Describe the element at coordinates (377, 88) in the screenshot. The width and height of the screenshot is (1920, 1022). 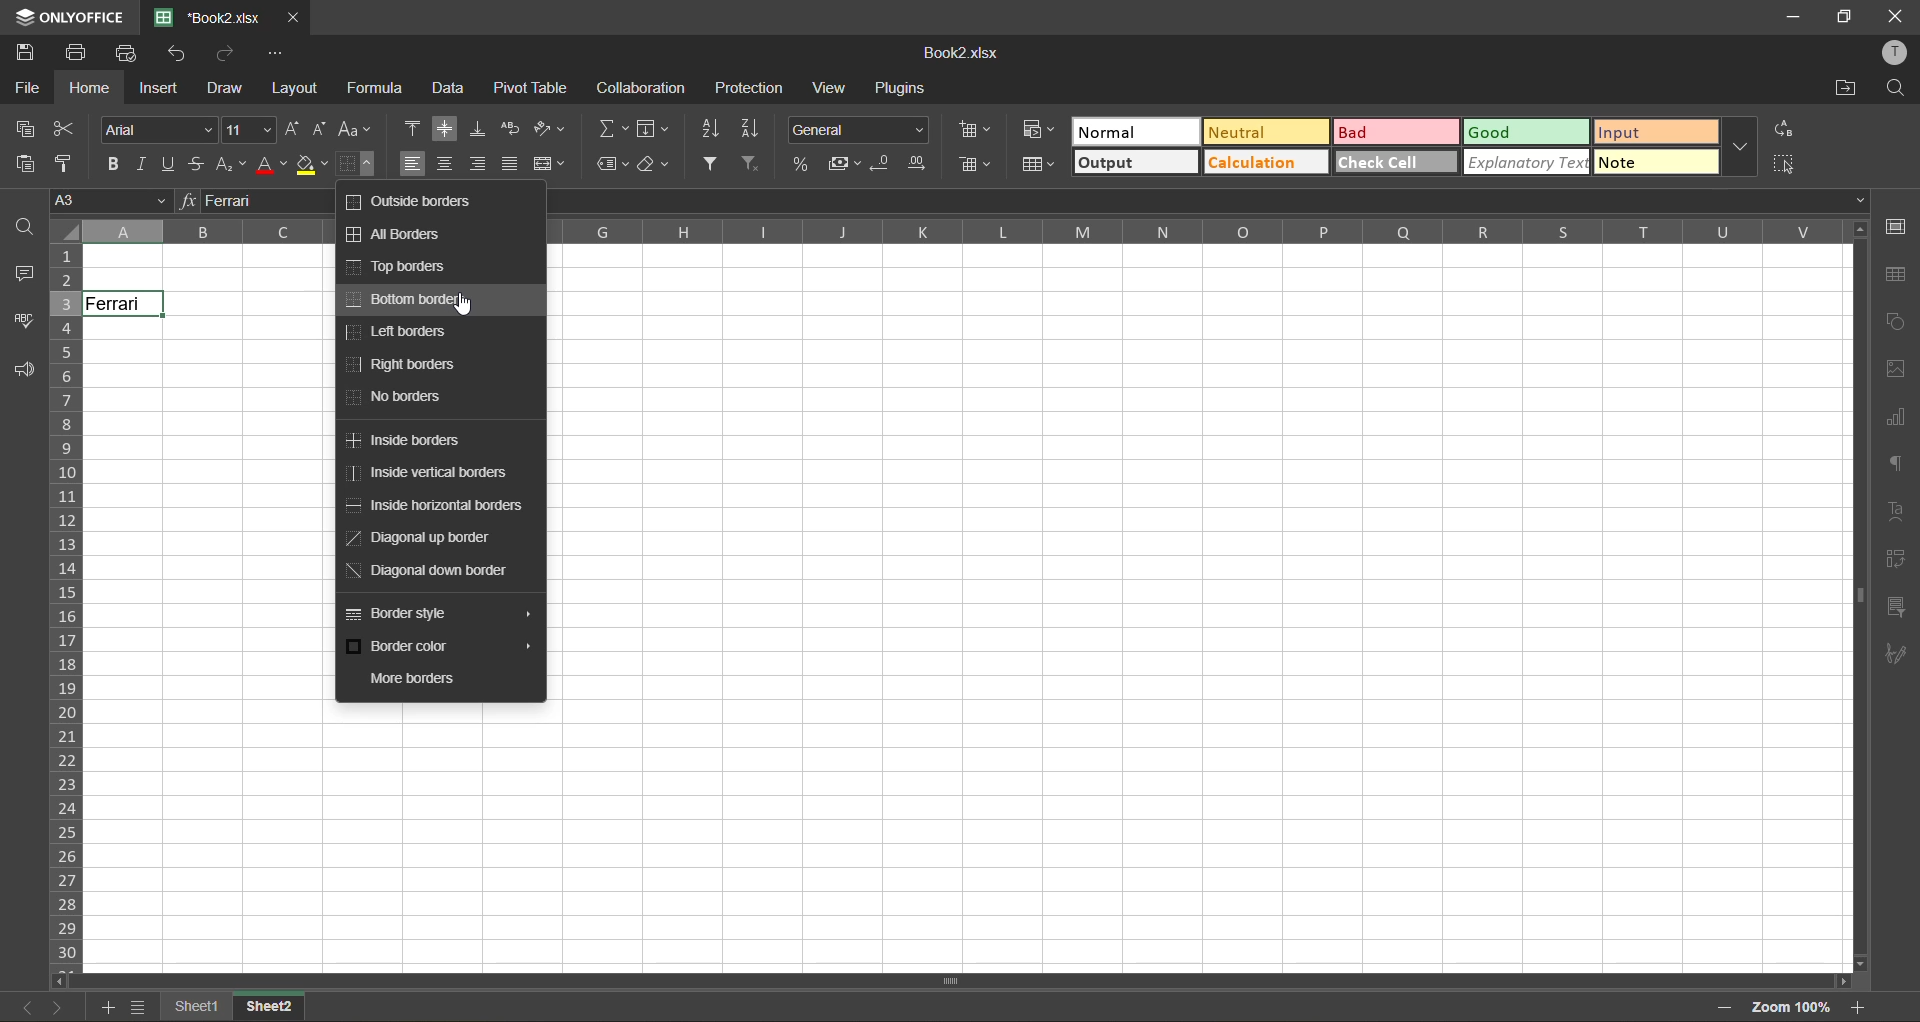
I see `formula` at that location.